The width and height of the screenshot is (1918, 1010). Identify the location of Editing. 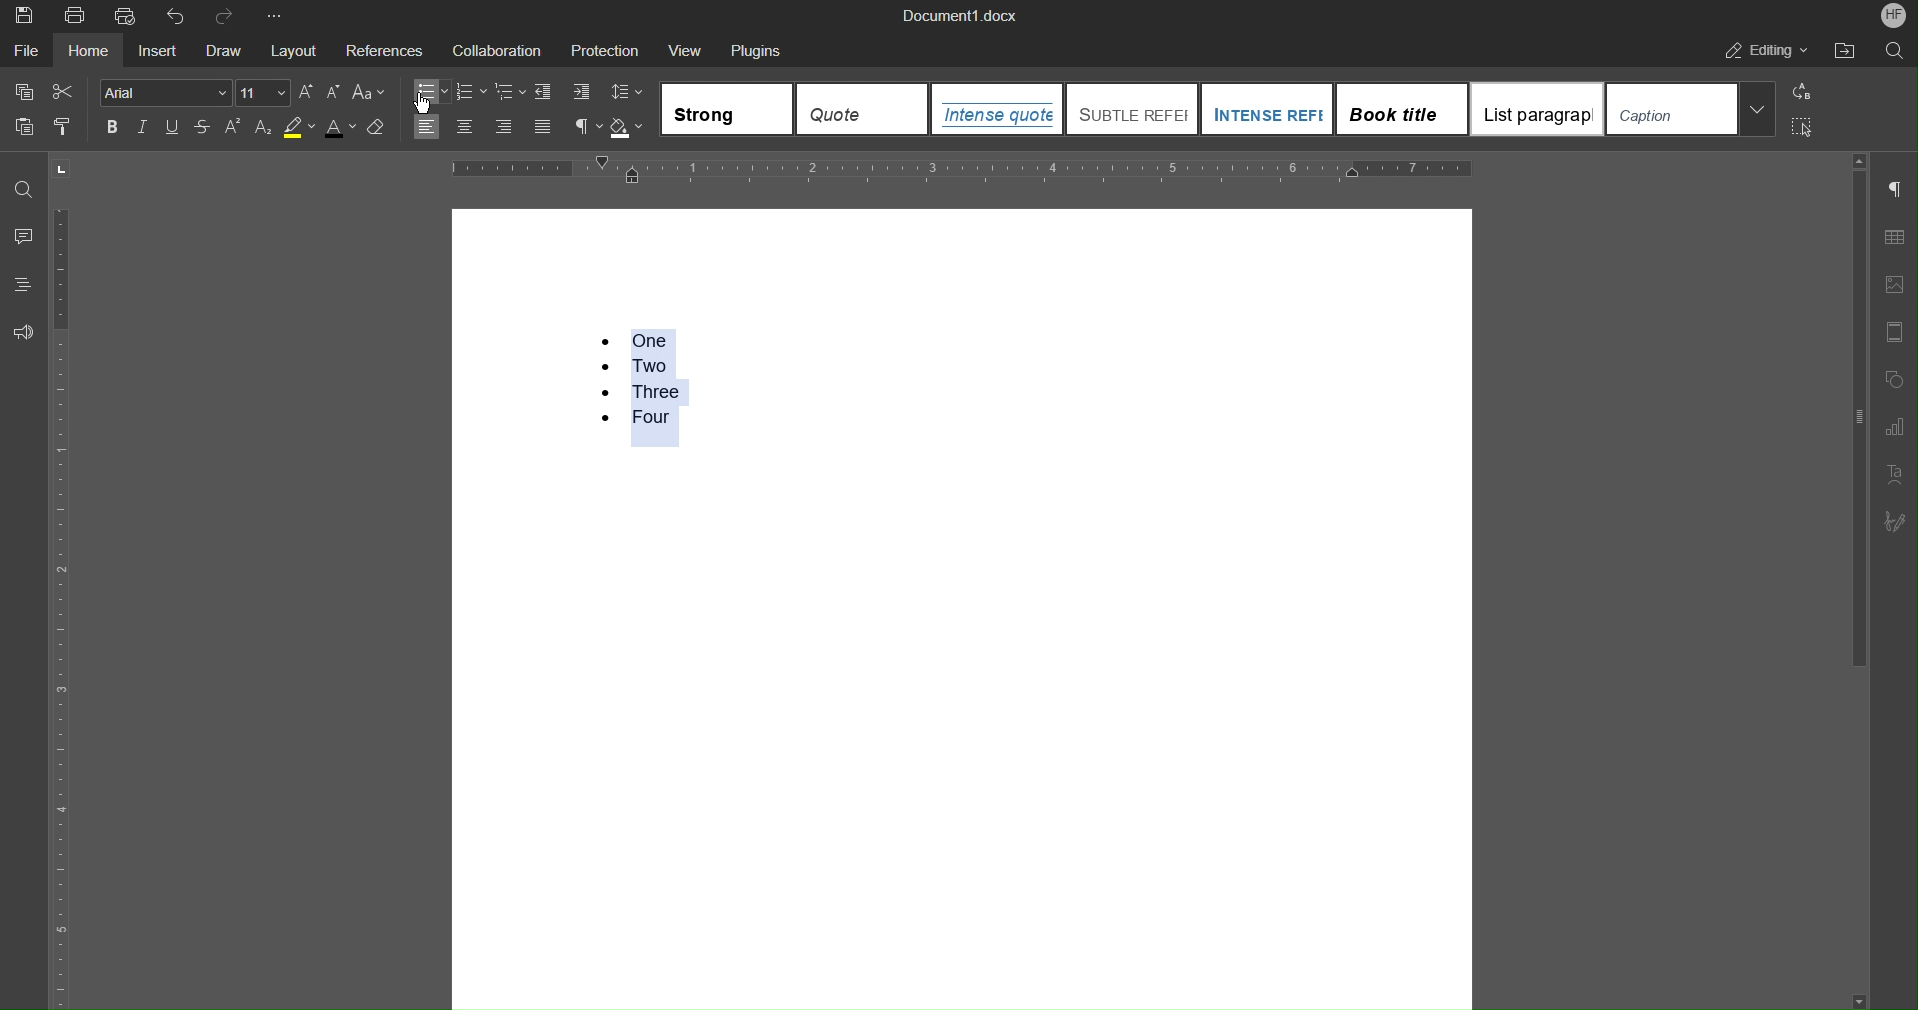
(1761, 49).